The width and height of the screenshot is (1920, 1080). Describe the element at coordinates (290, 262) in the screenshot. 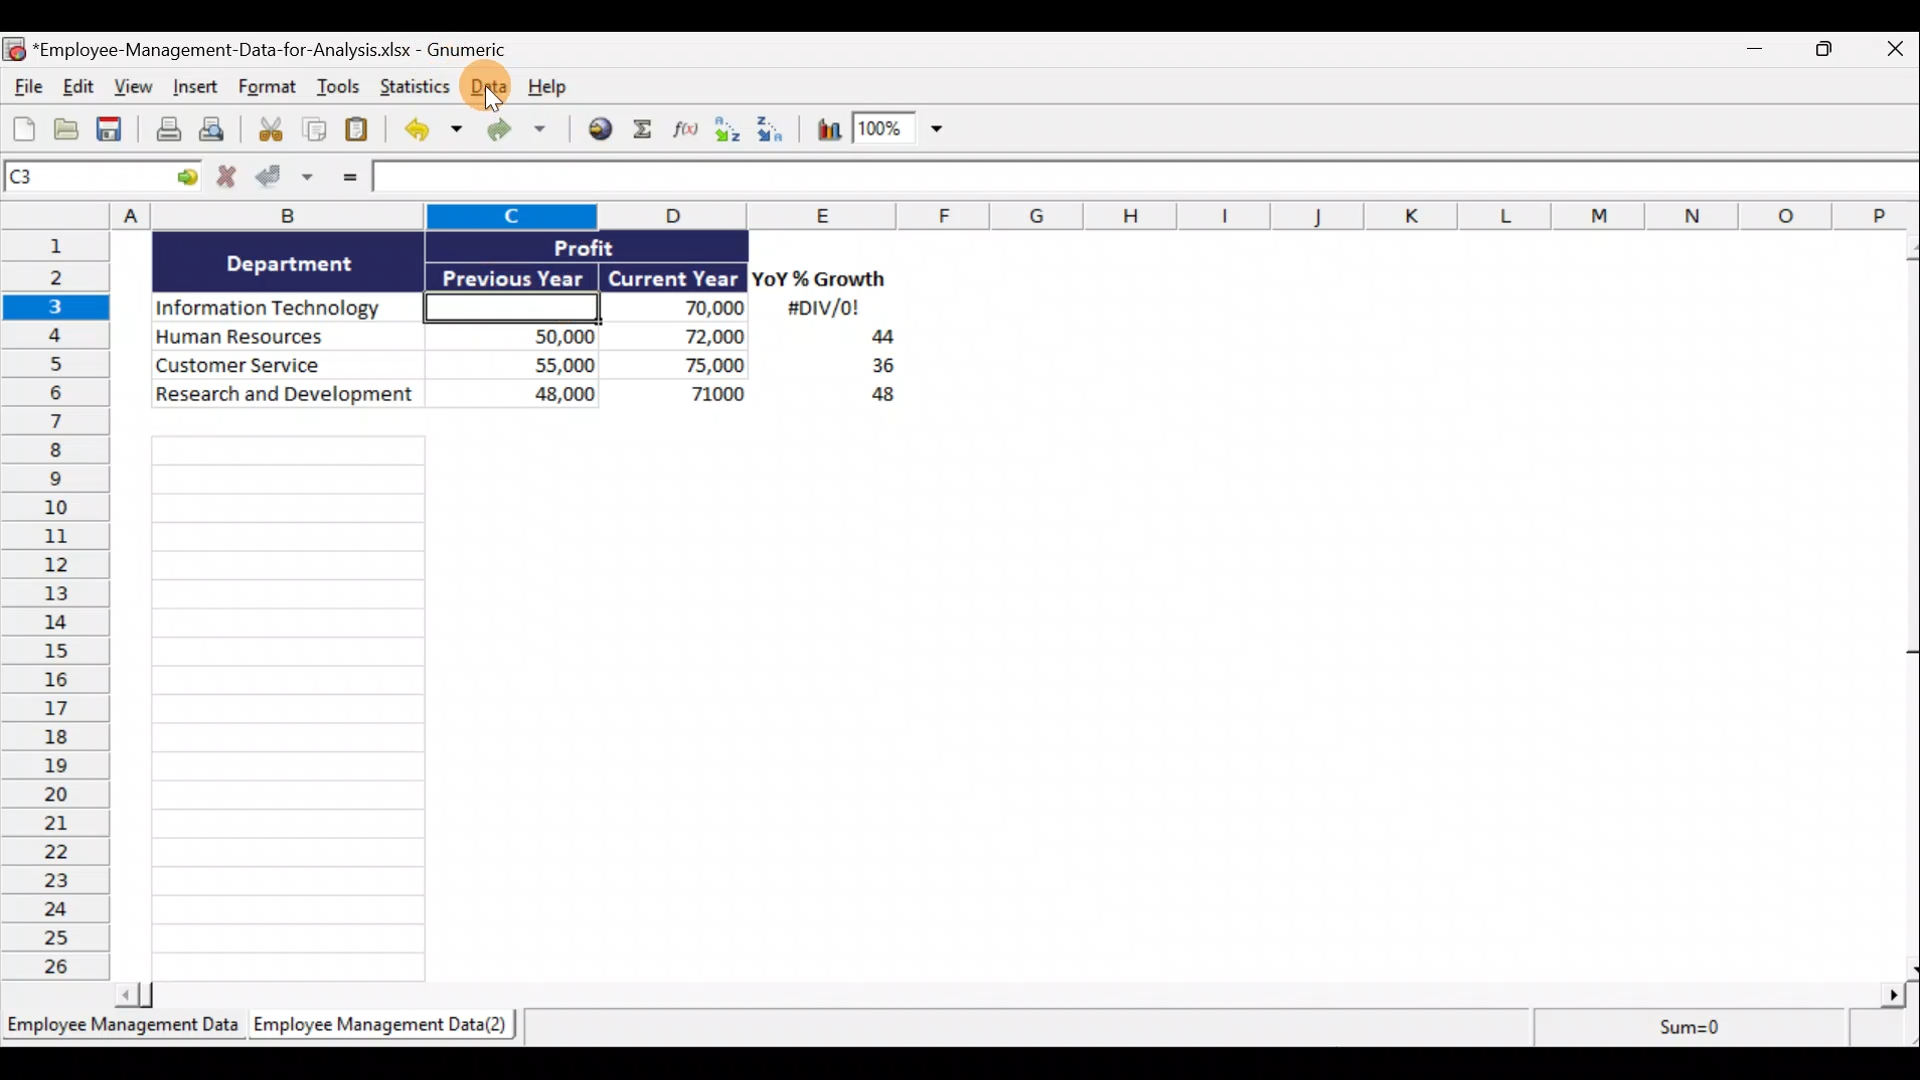

I see `Department` at that location.